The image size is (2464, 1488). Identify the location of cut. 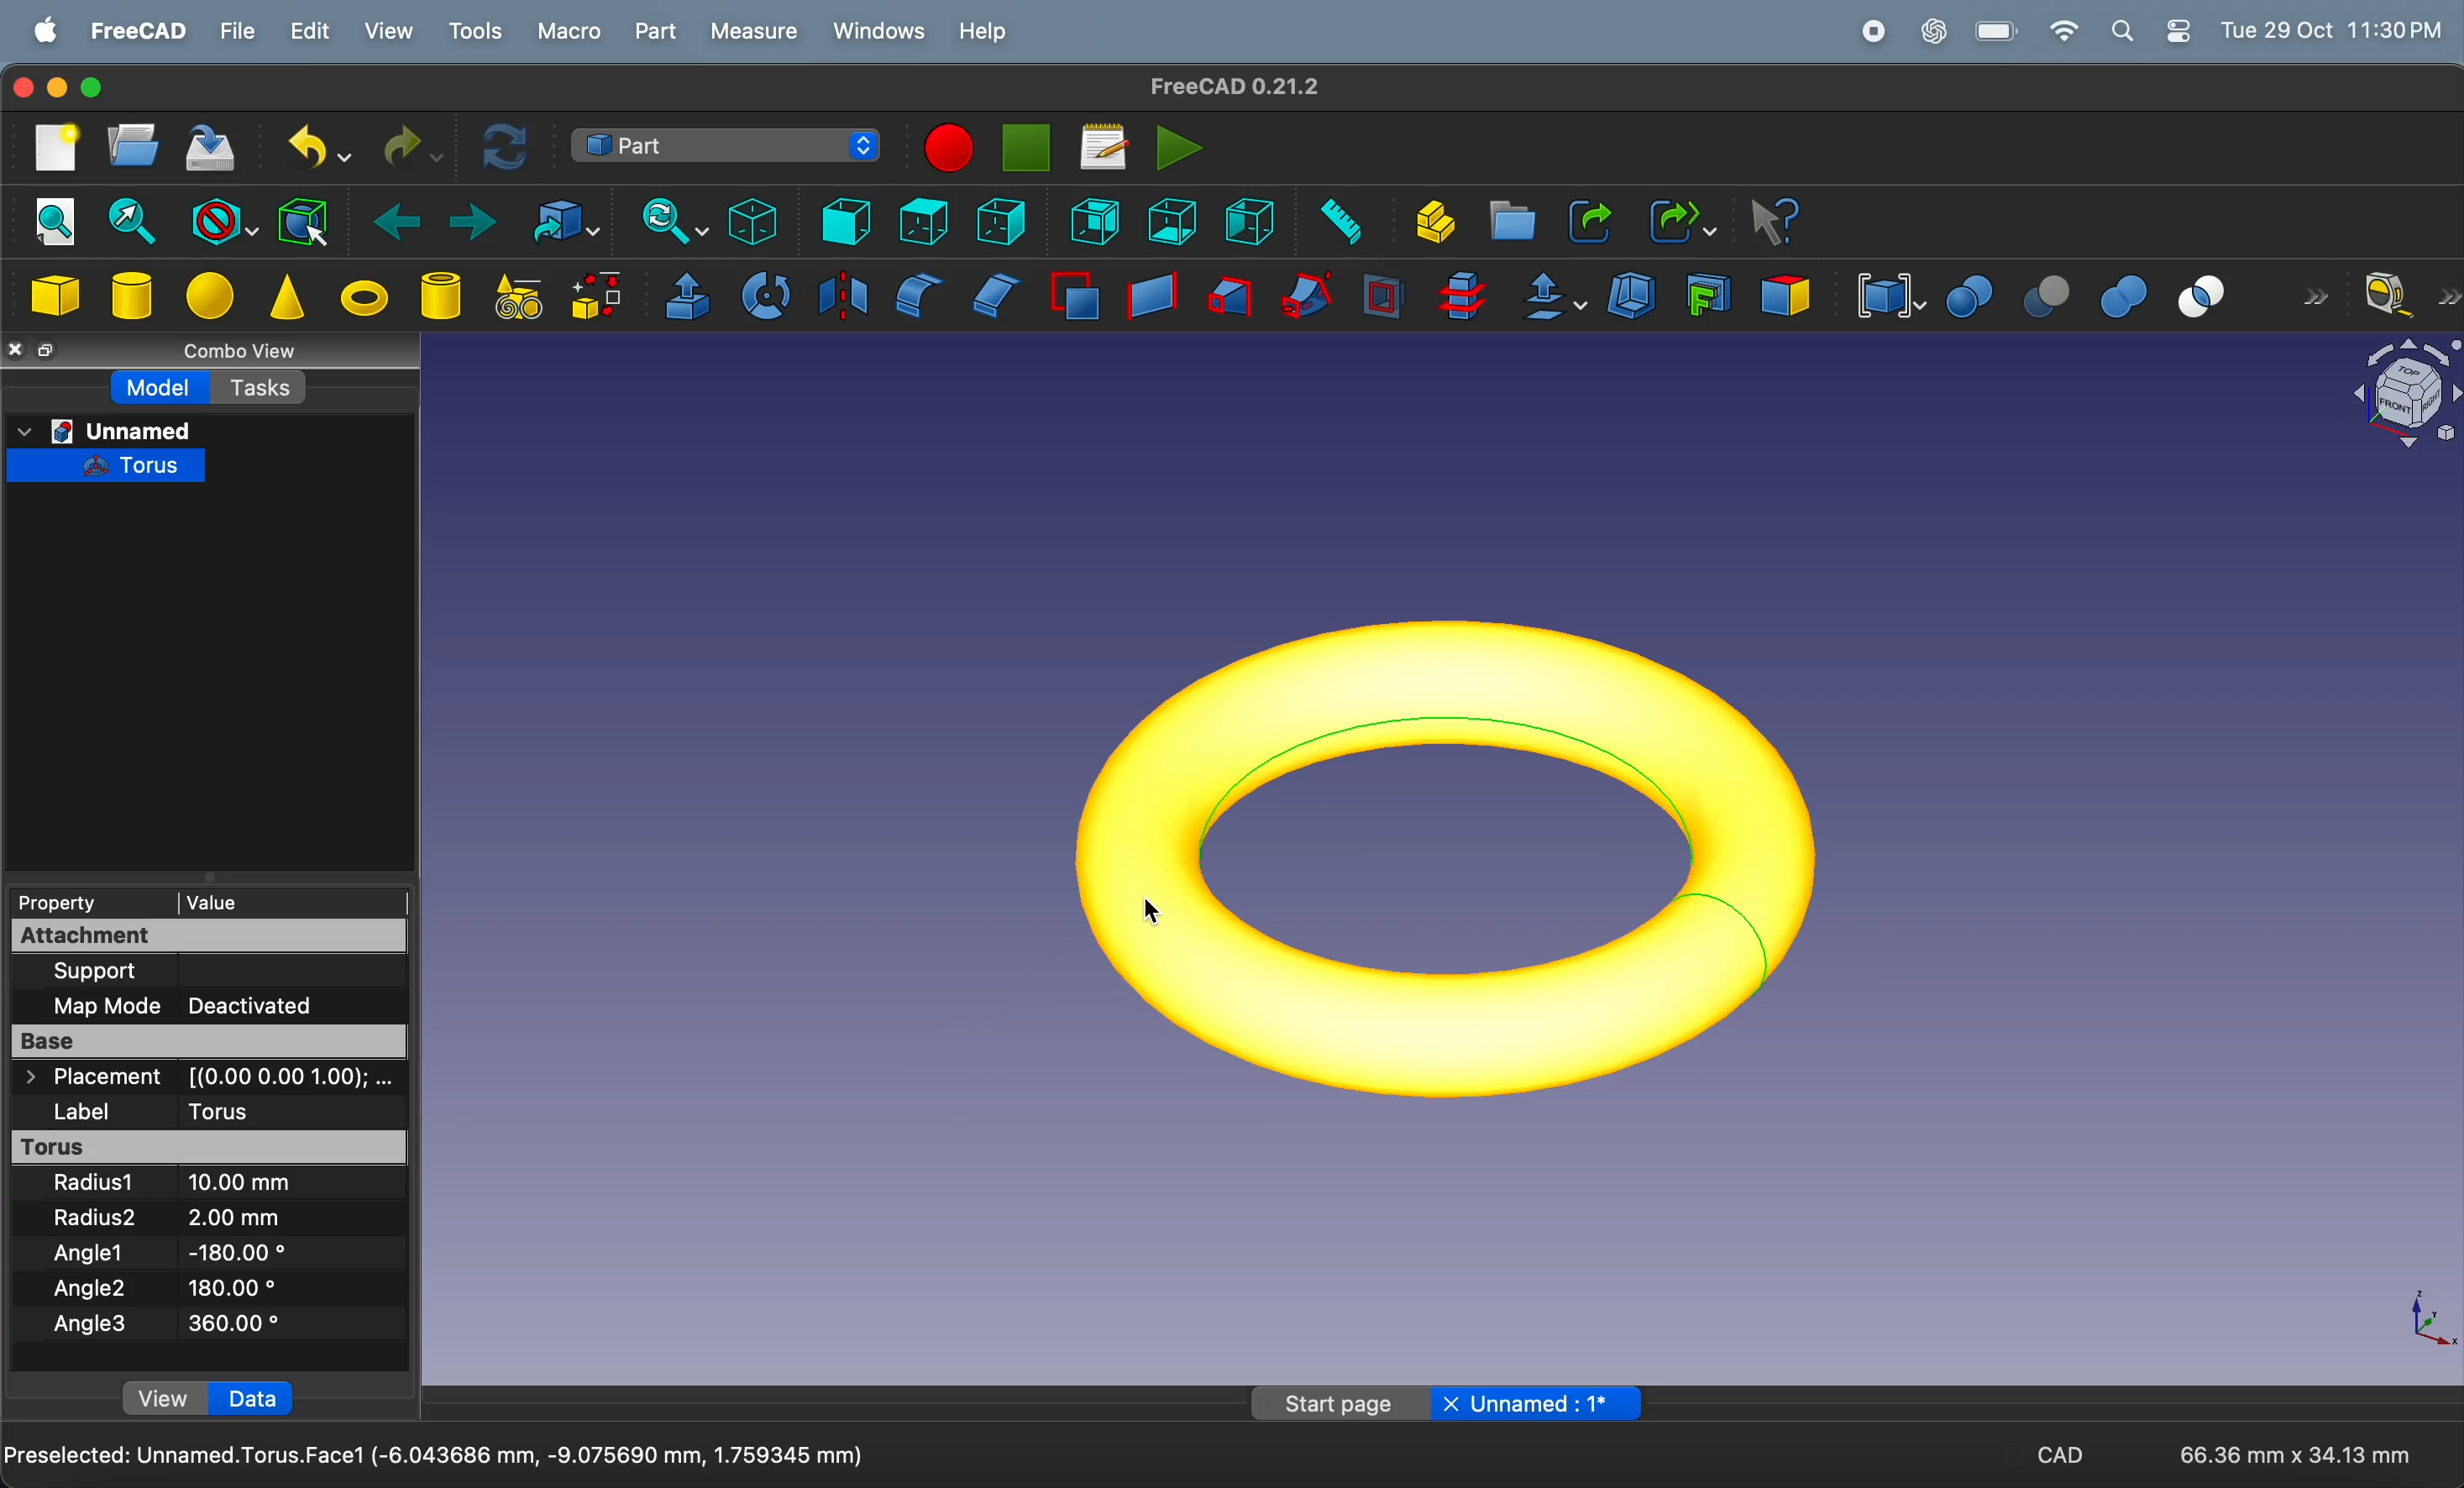
(2038, 292).